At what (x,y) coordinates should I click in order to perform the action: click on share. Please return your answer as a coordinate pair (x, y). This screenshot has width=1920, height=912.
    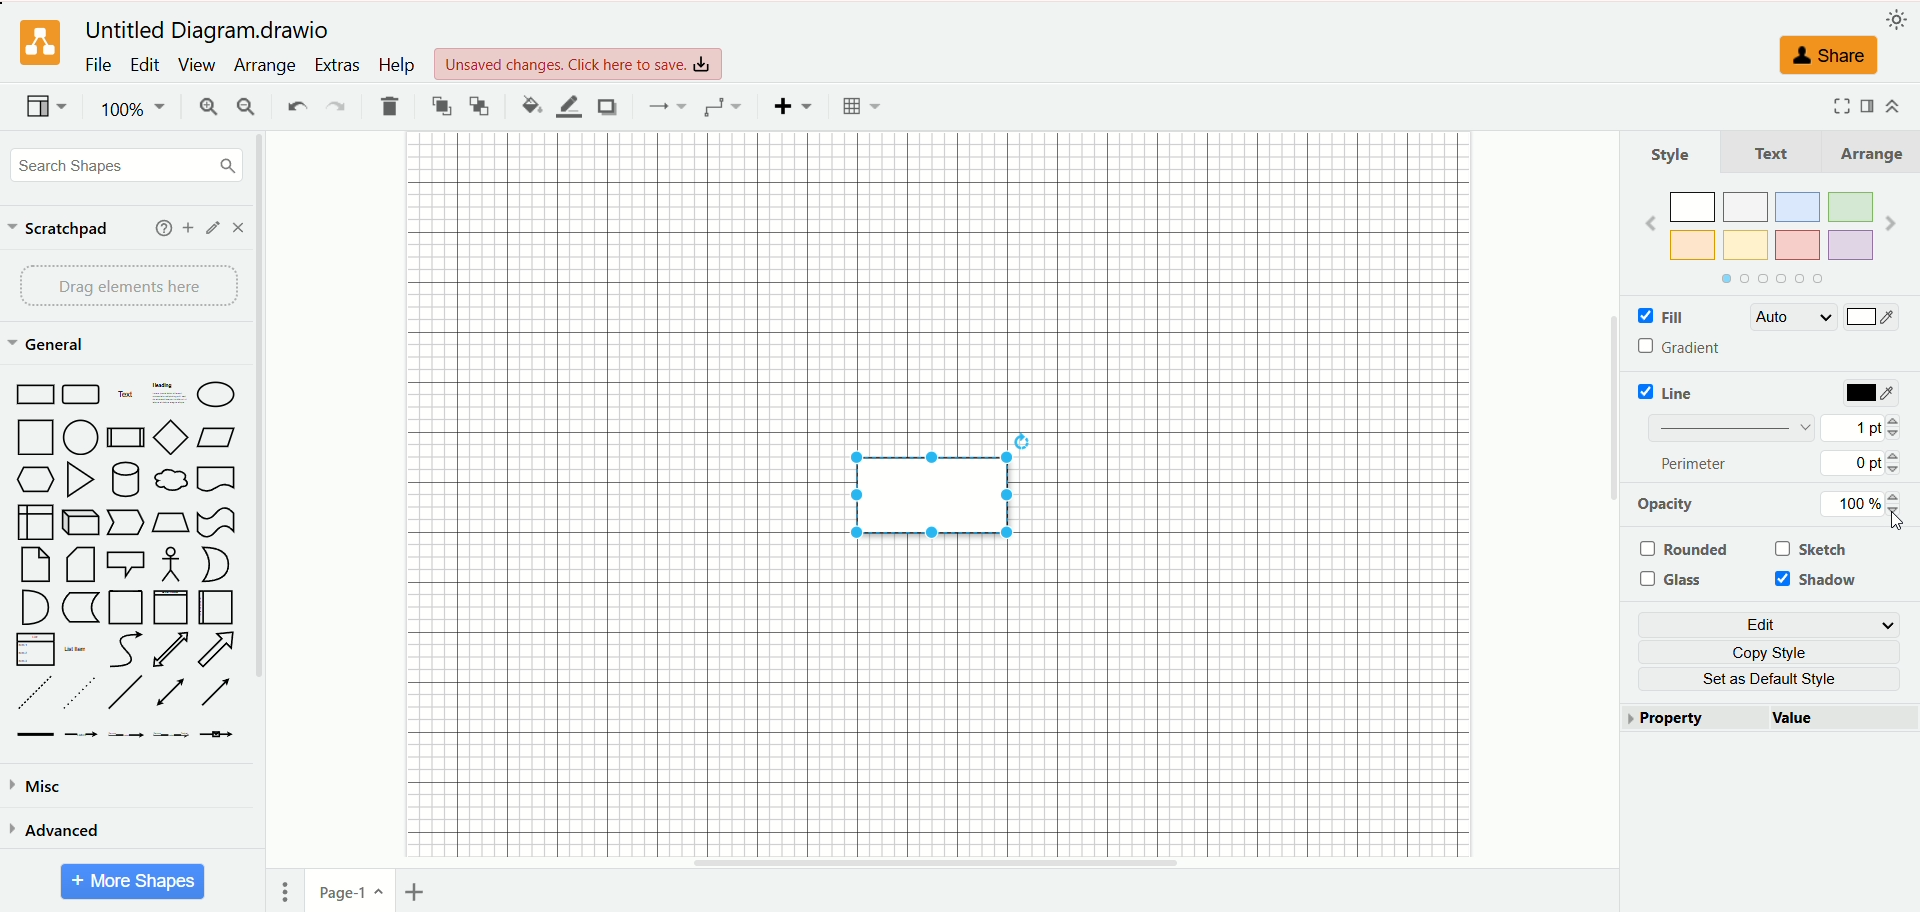
    Looking at the image, I should click on (1823, 55).